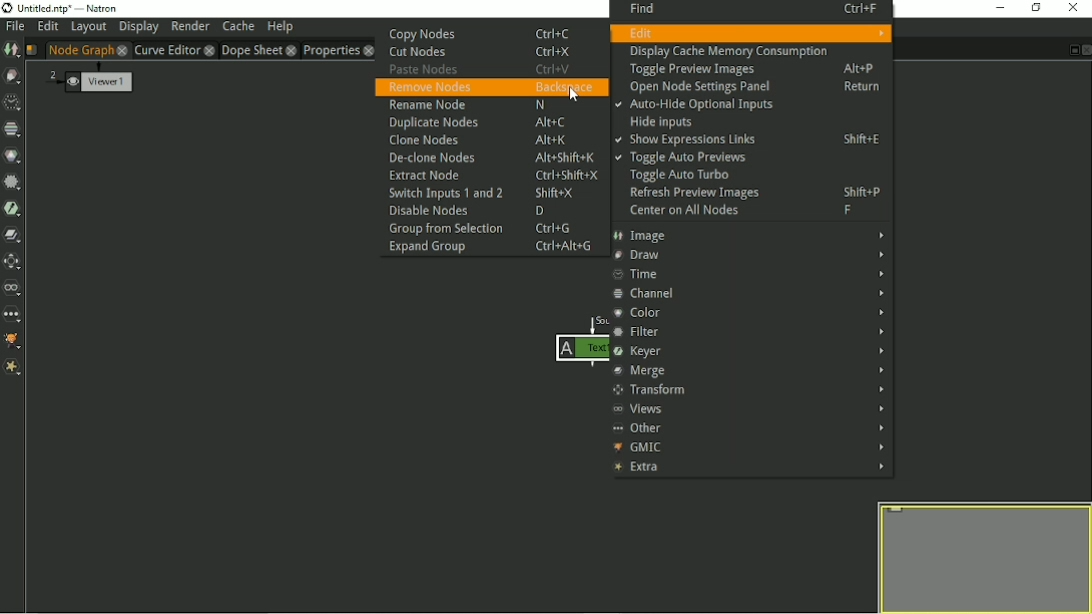  Describe the element at coordinates (749, 427) in the screenshot. I see `Other` at that location.